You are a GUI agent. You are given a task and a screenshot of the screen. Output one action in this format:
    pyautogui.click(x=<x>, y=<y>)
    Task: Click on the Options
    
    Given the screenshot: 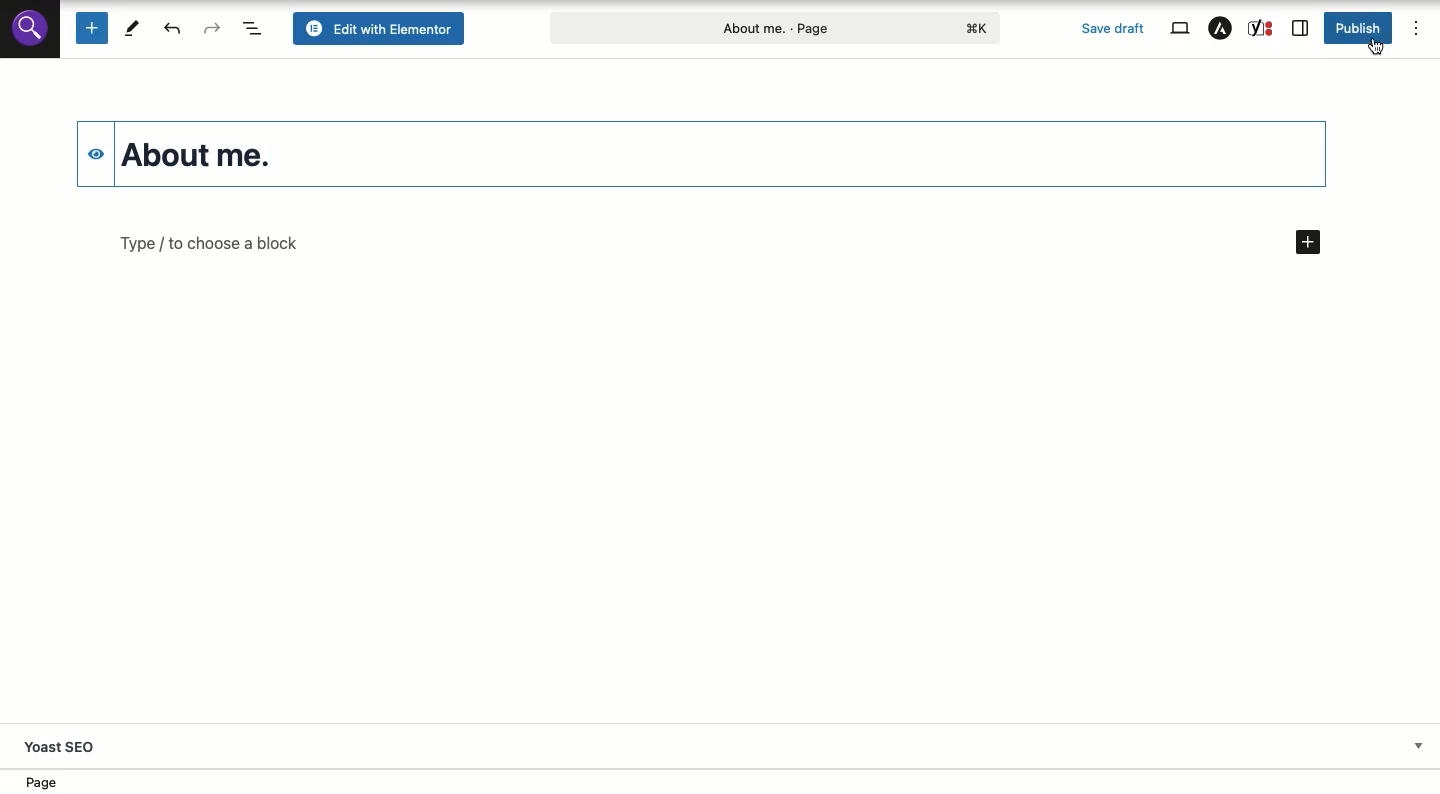 What is the action you would take?
    pyautogui.click(x=1414, y=26)
    